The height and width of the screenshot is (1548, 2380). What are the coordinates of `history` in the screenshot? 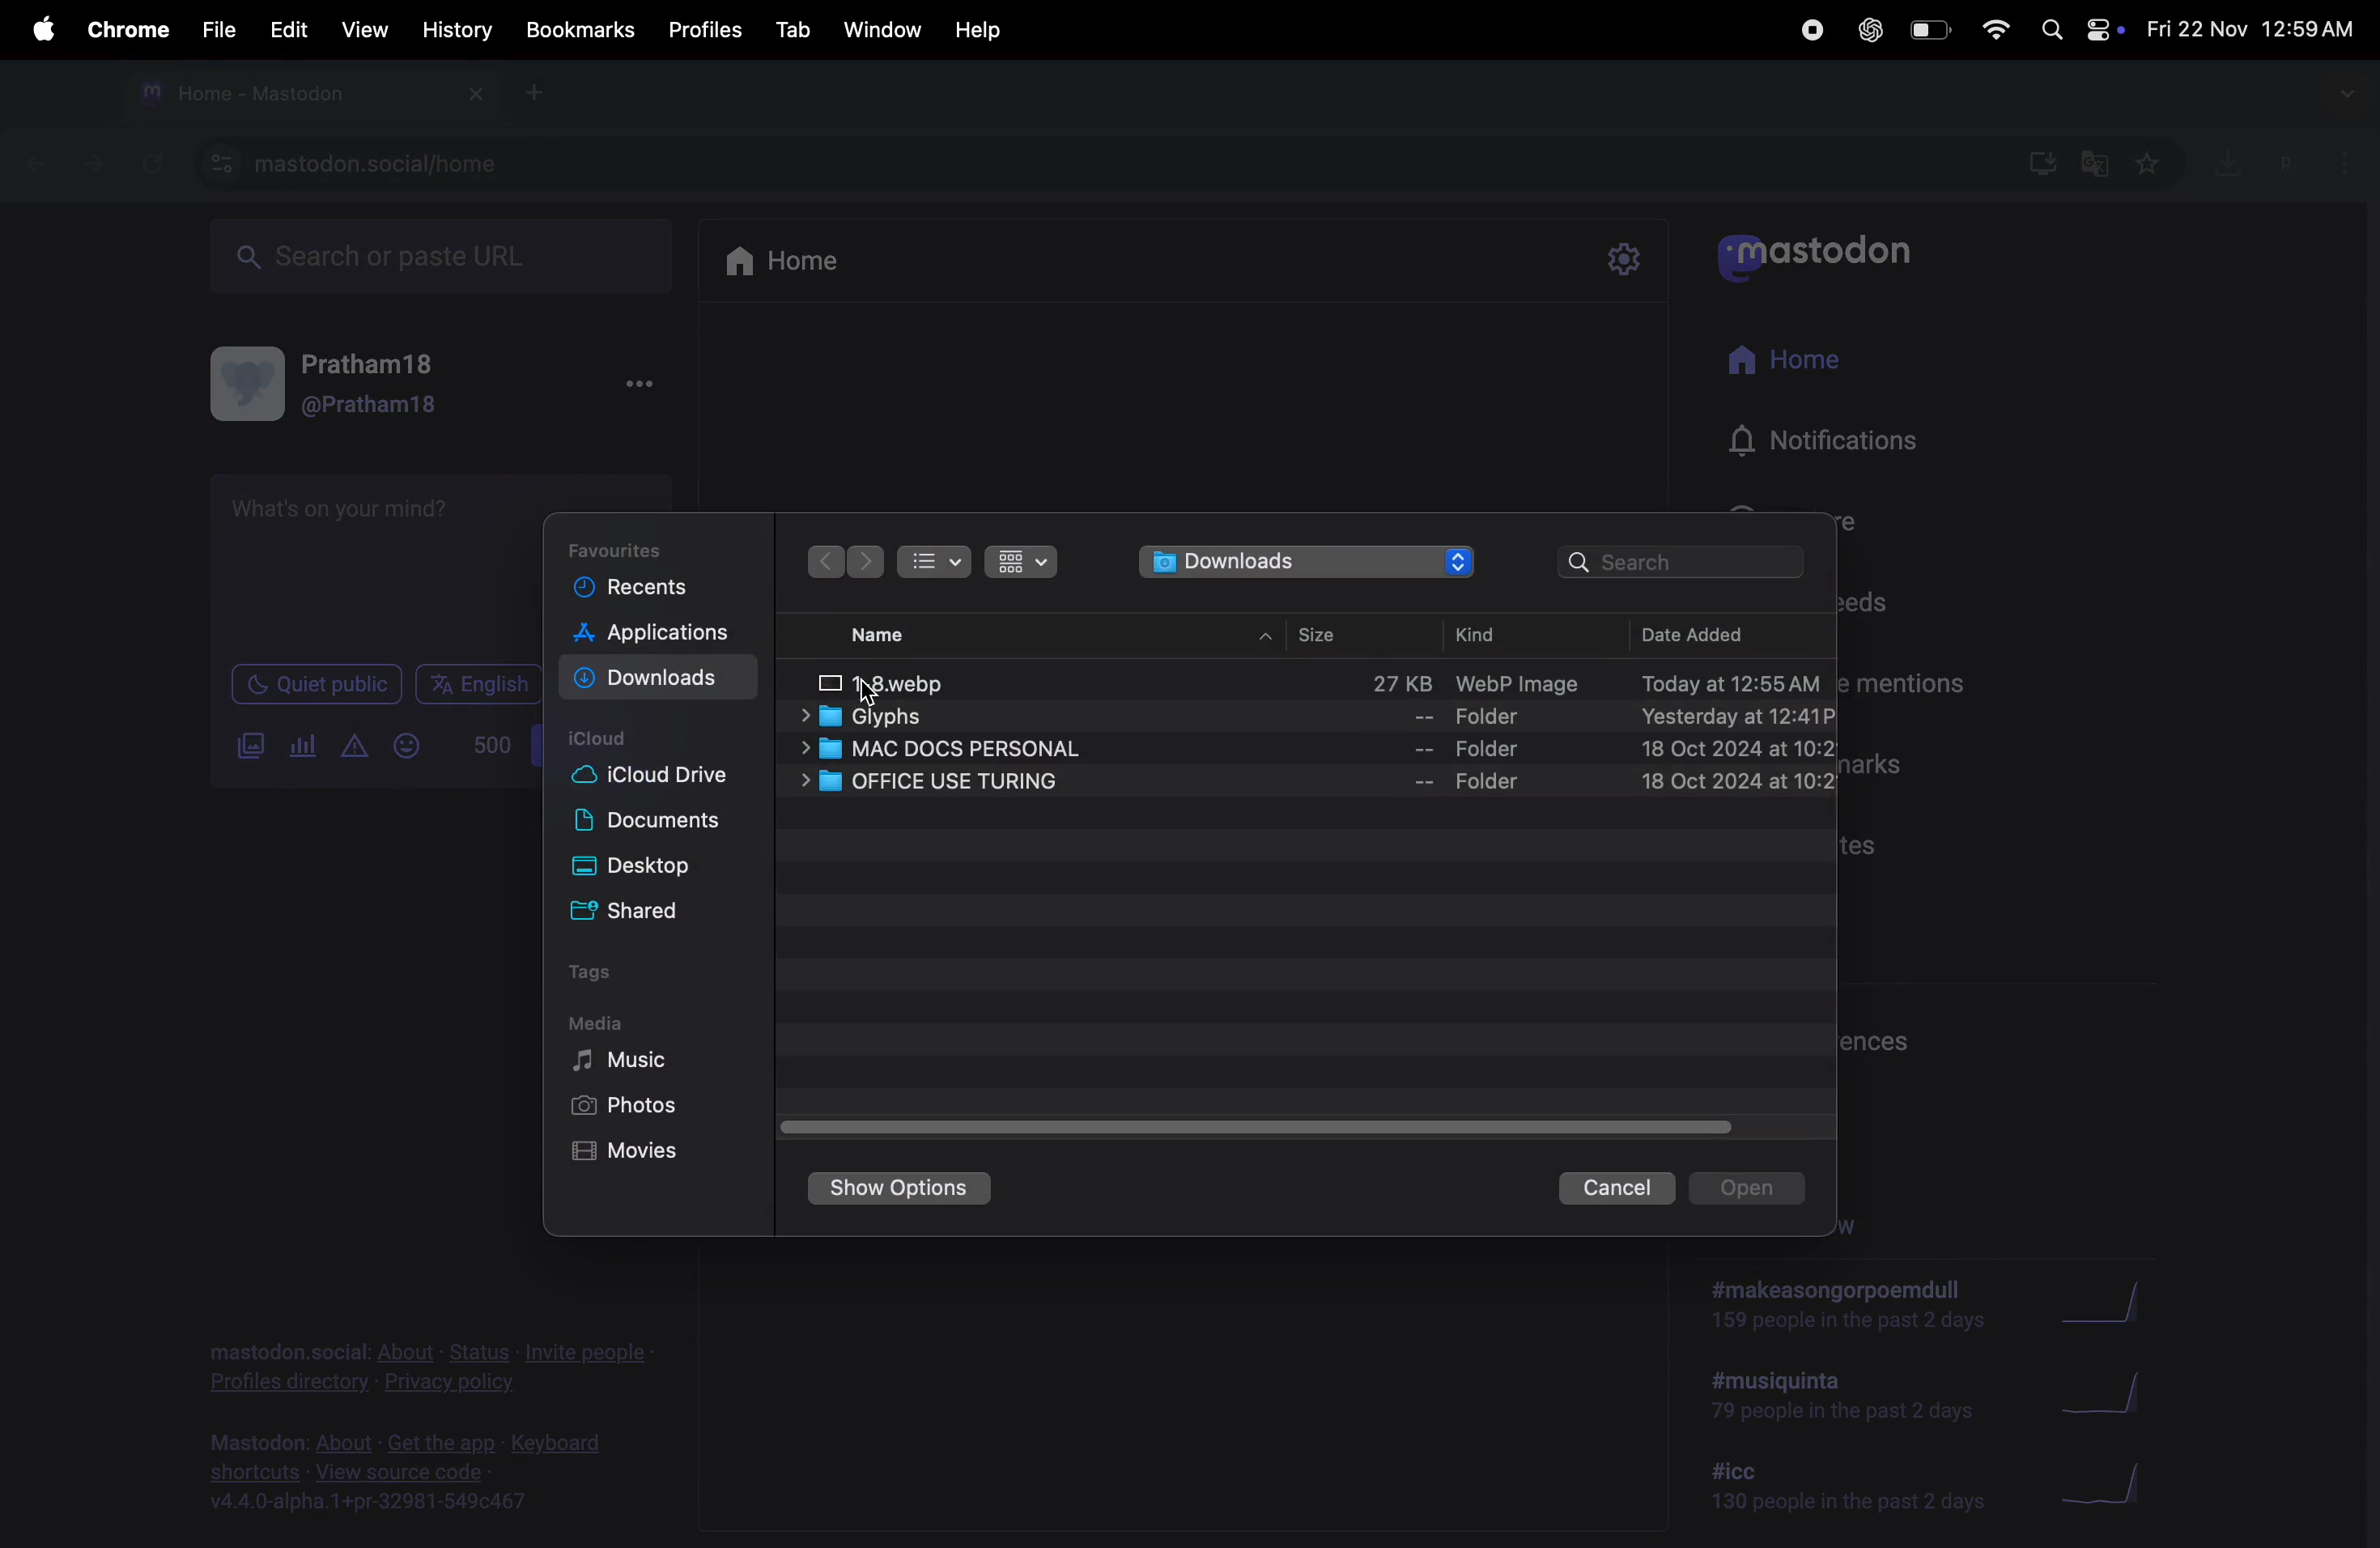 It's located at (457, 31).